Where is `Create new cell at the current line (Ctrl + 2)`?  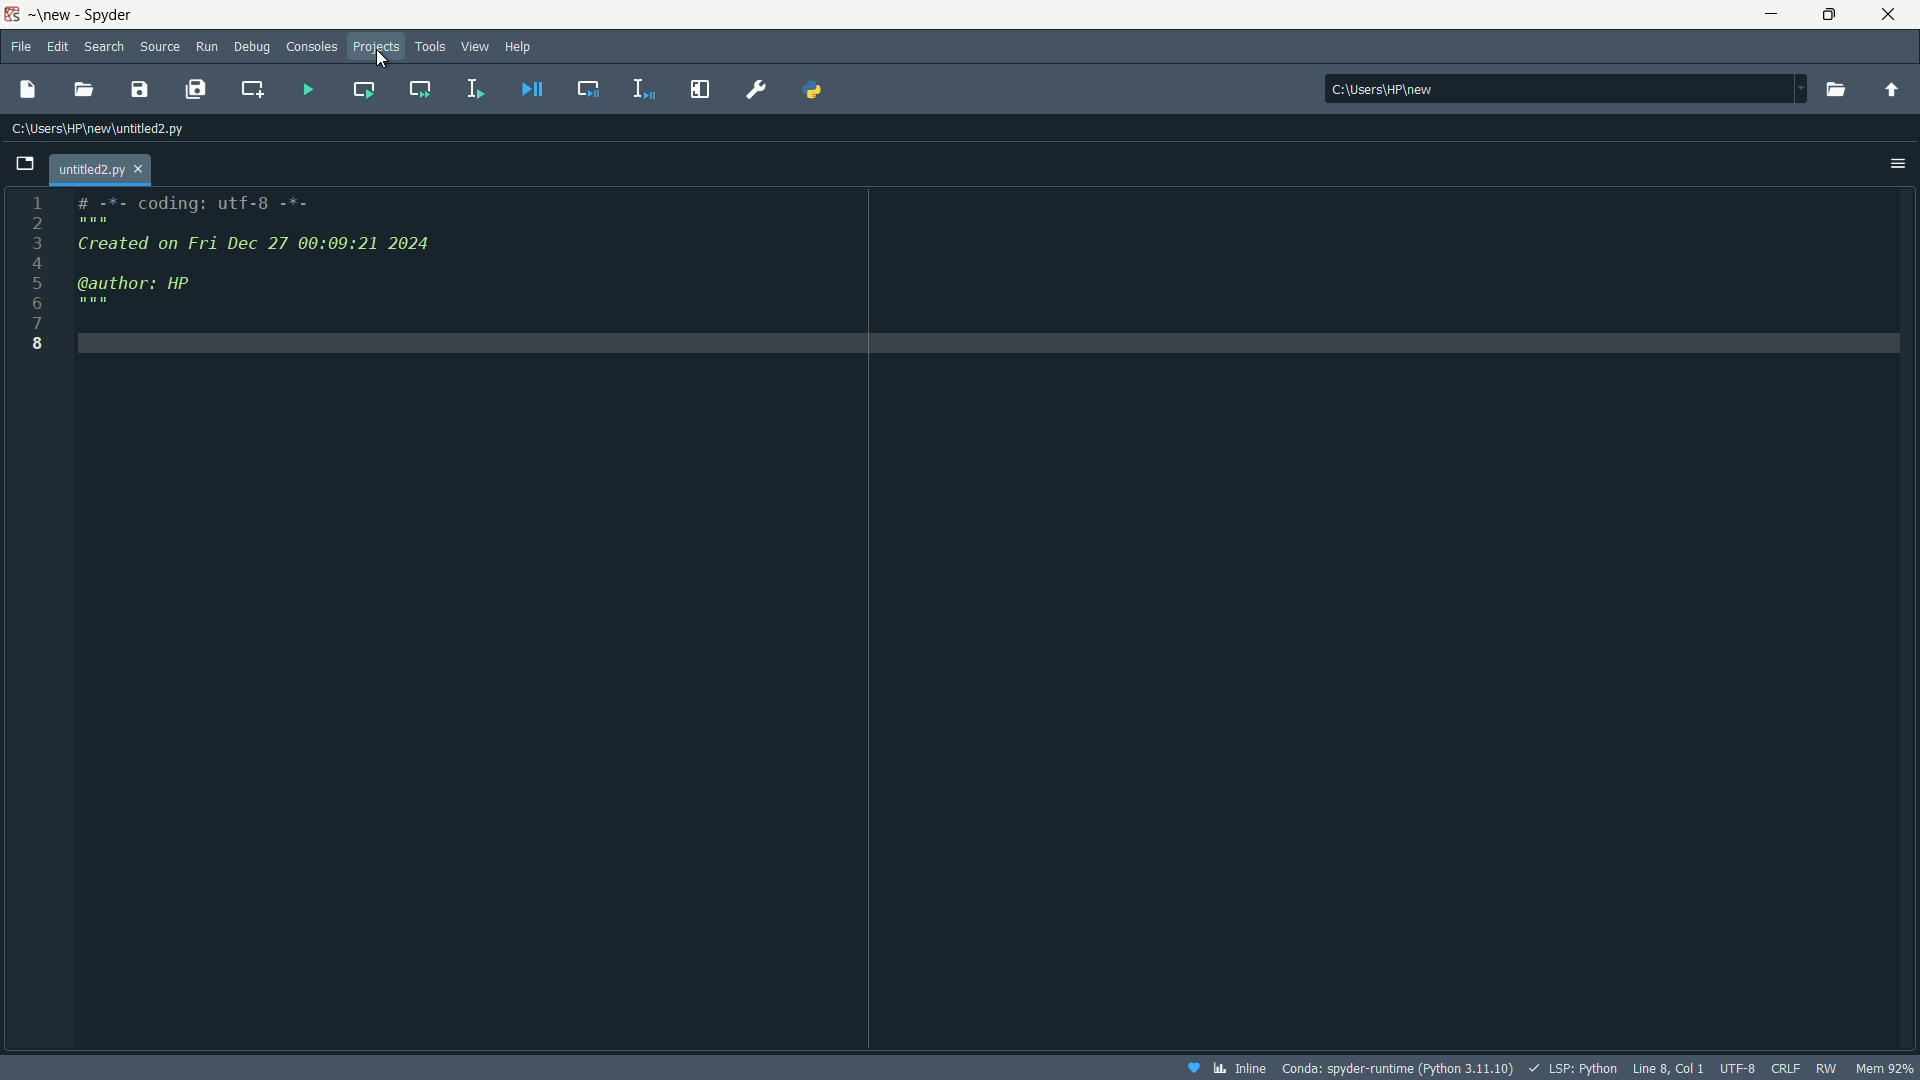
Create new cell at the current line (Ctrl + 2) is located at coordinates (251, 89).